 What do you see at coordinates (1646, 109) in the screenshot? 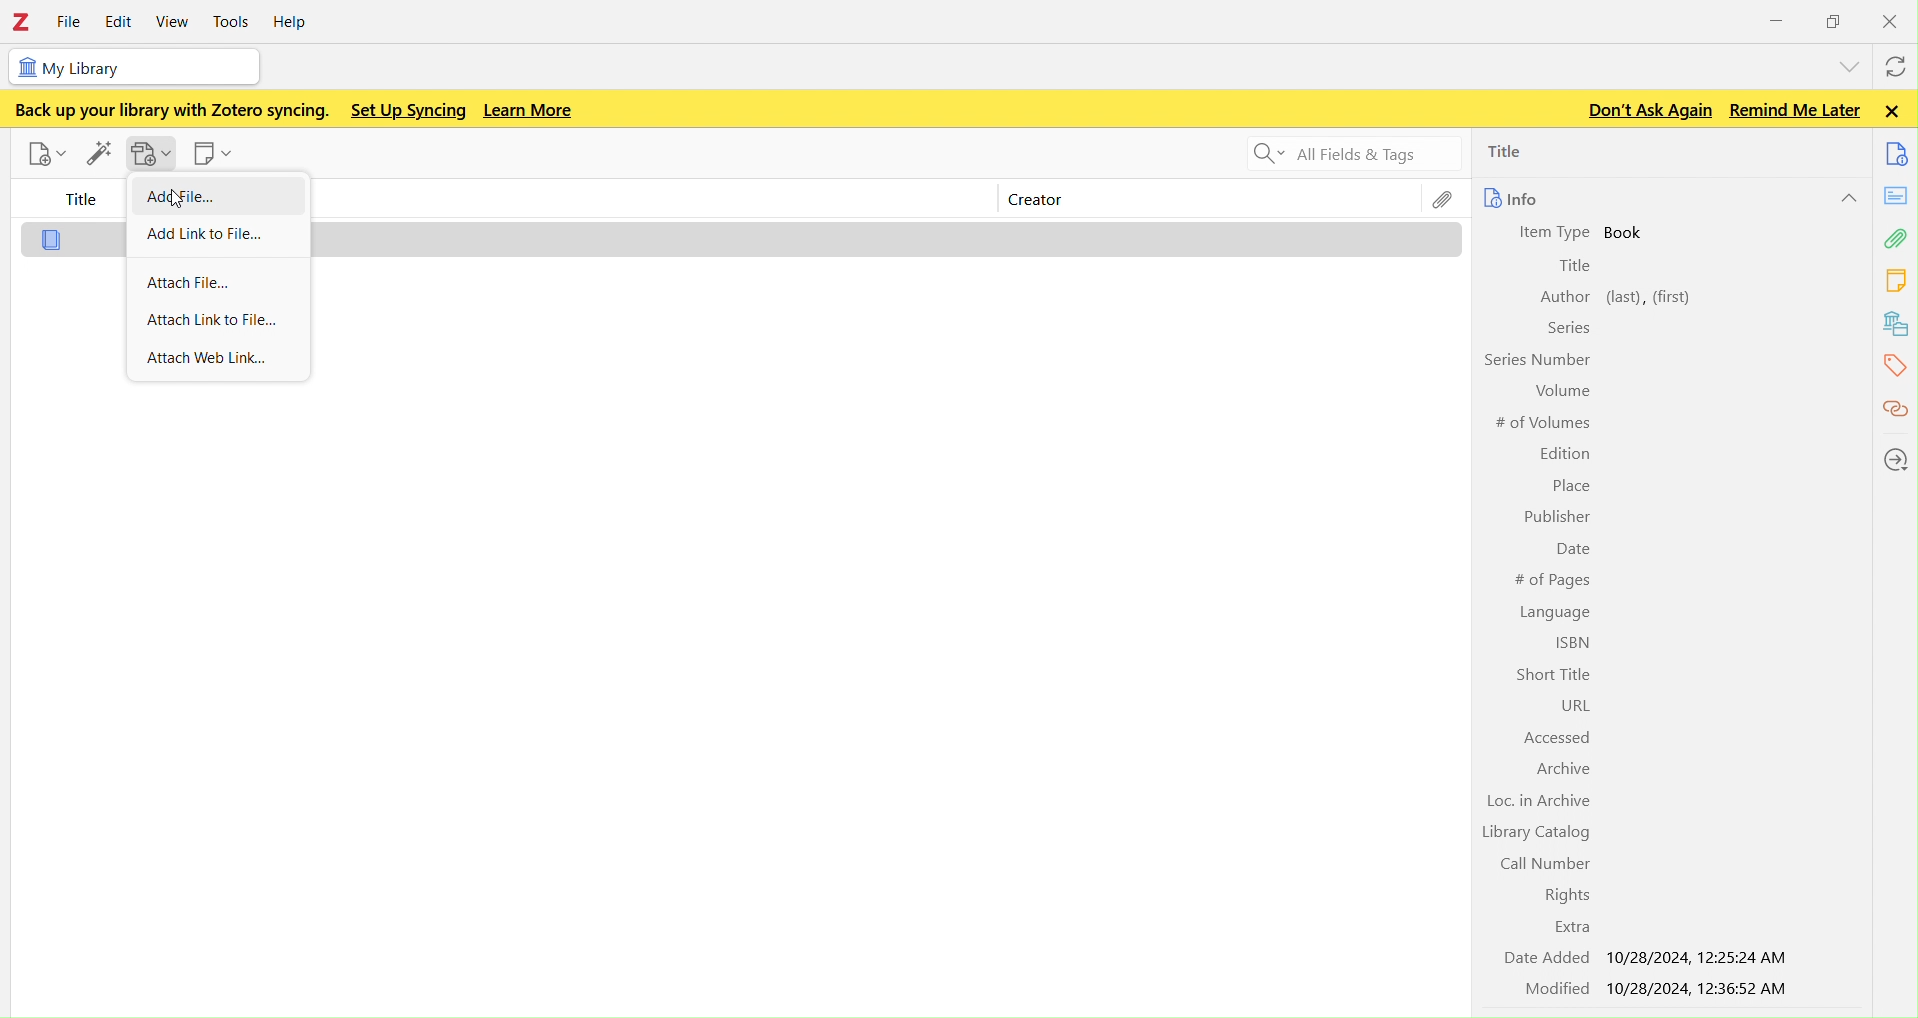
I see `Don't ask again` at bounding box center [1646, 109].